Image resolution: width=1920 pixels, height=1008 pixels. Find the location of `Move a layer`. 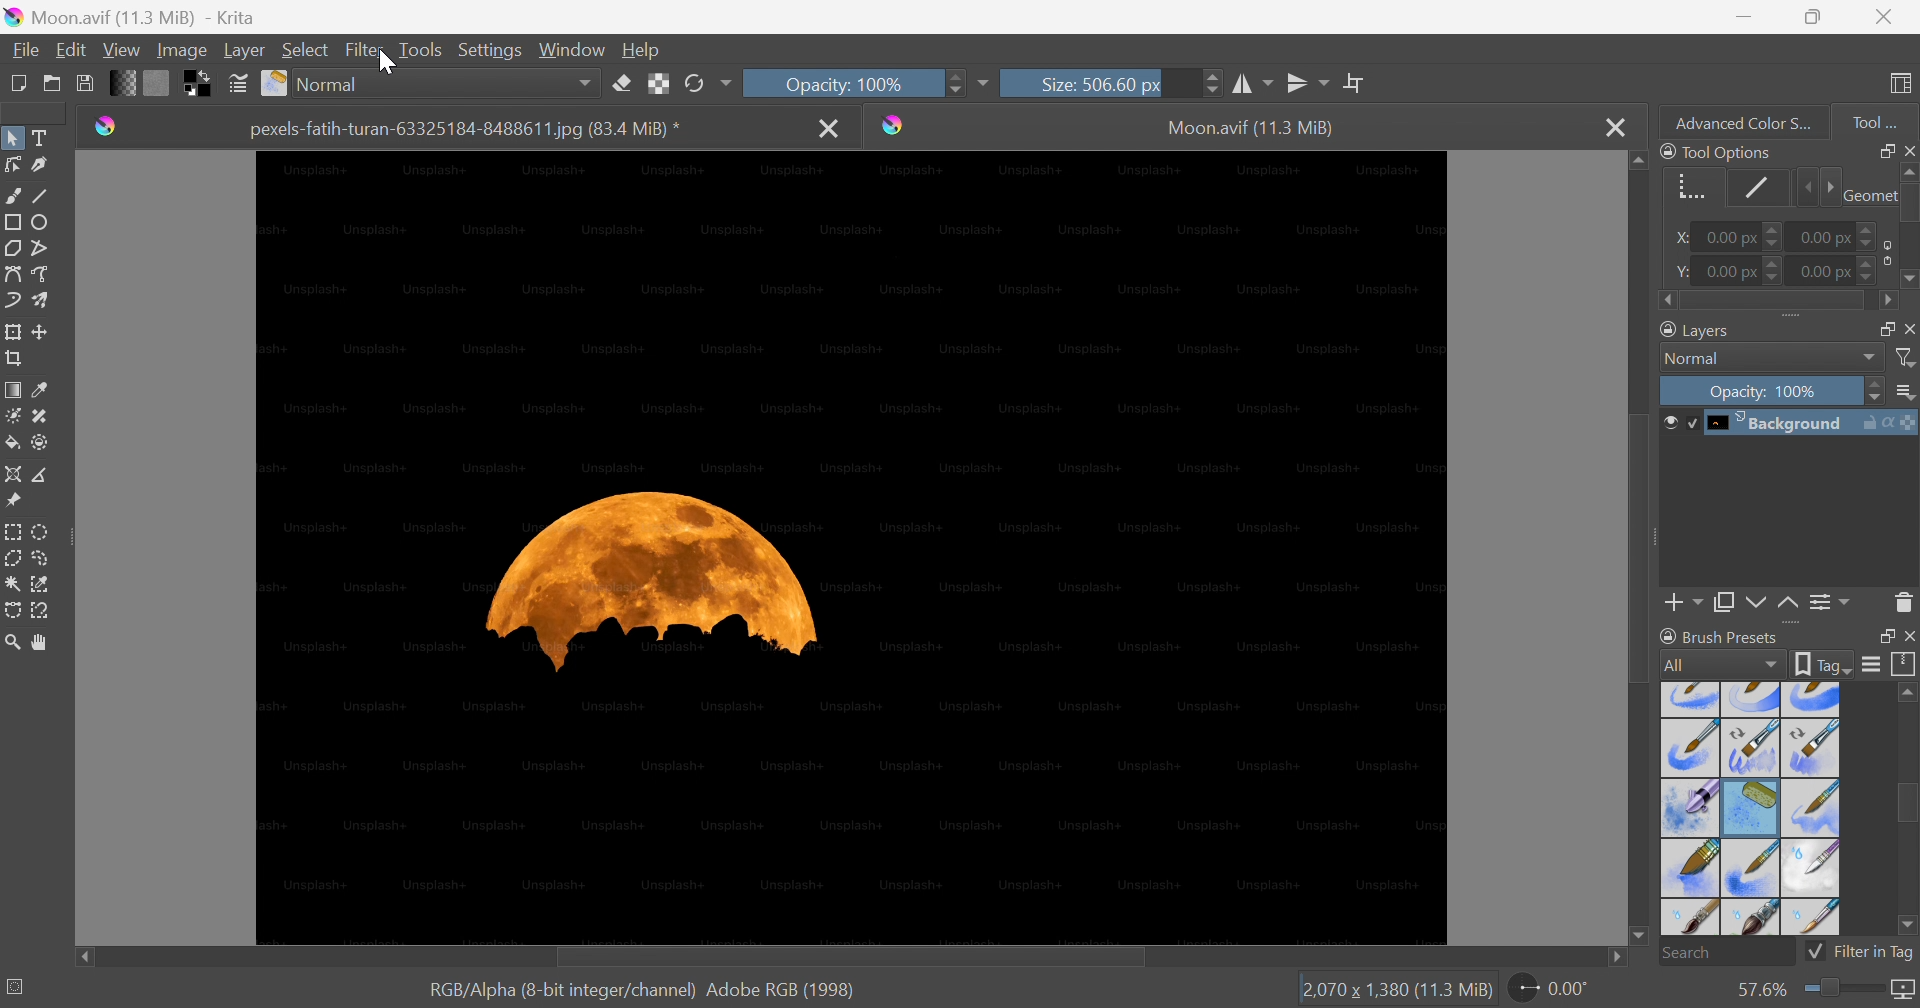

Move a layer is located at coordinates (41, 329).